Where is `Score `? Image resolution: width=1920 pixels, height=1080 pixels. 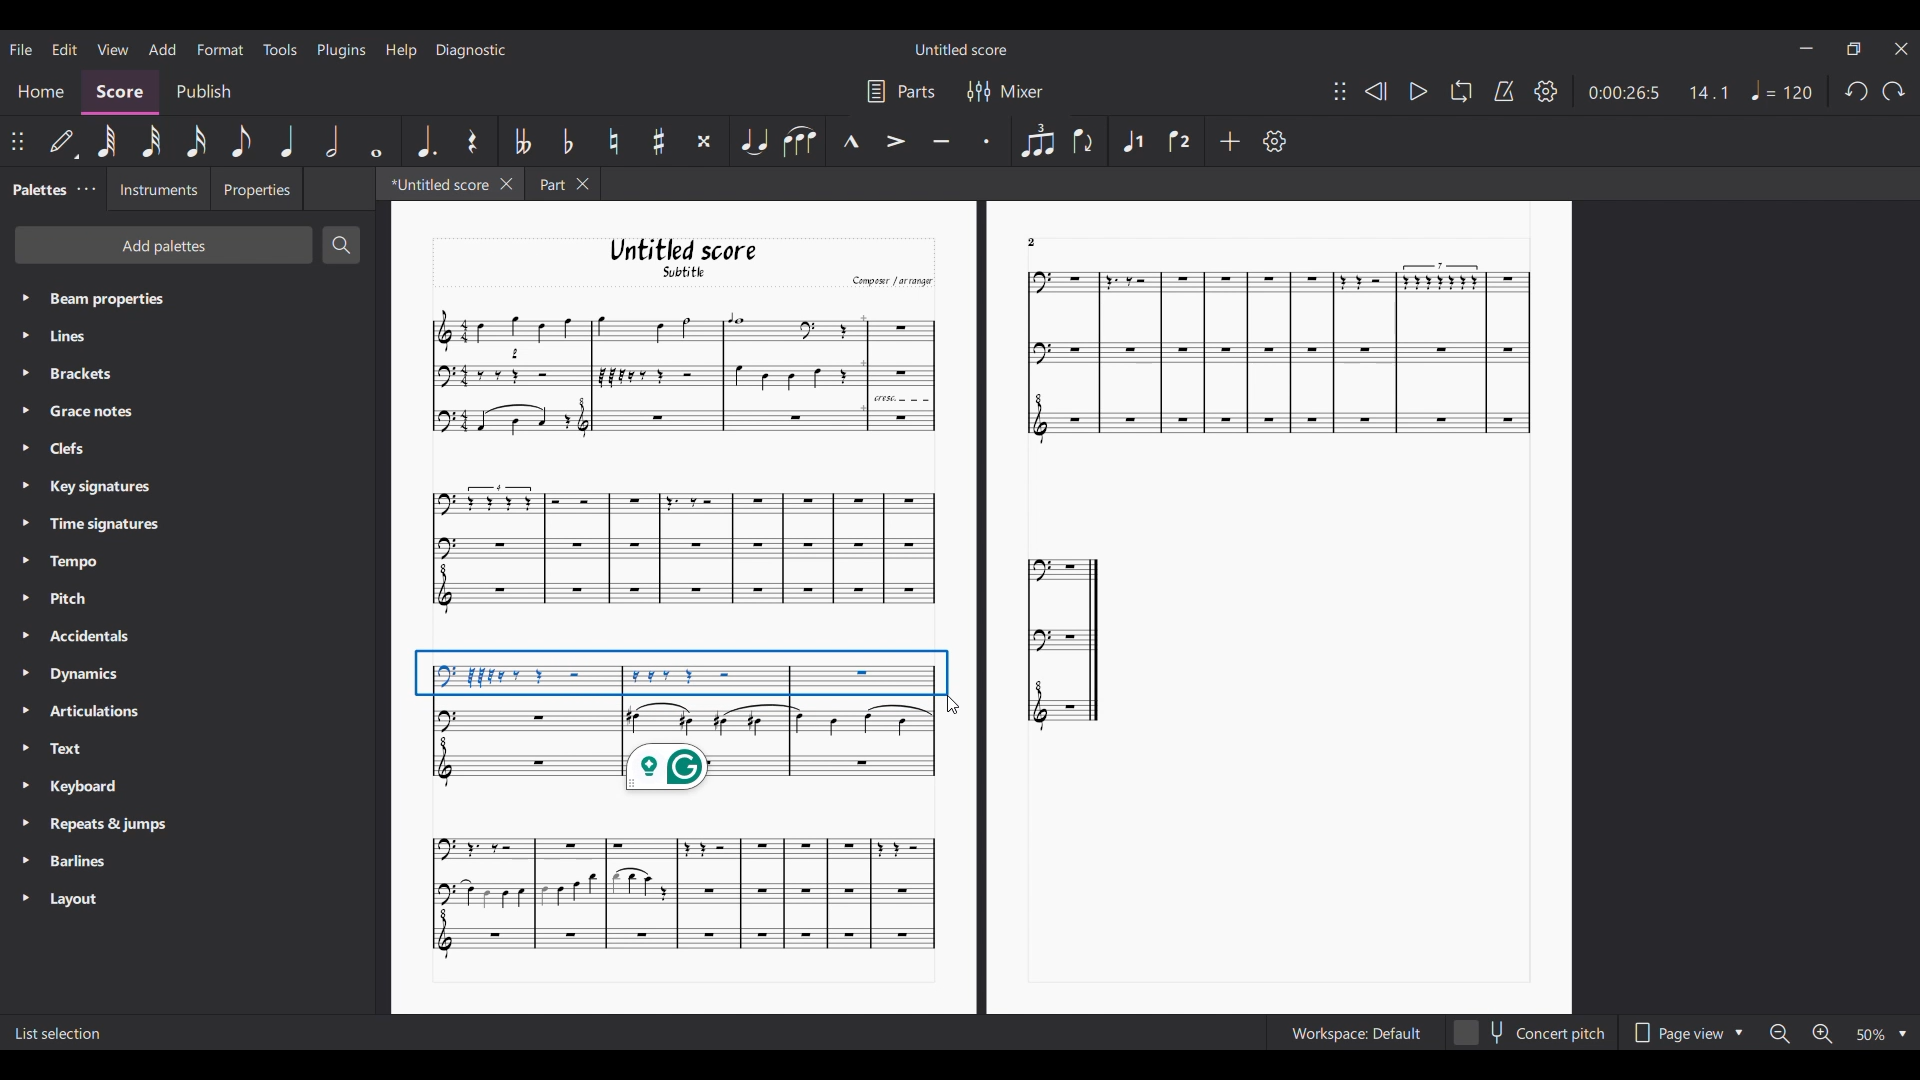 Score  is located at coordinates (120, 93).